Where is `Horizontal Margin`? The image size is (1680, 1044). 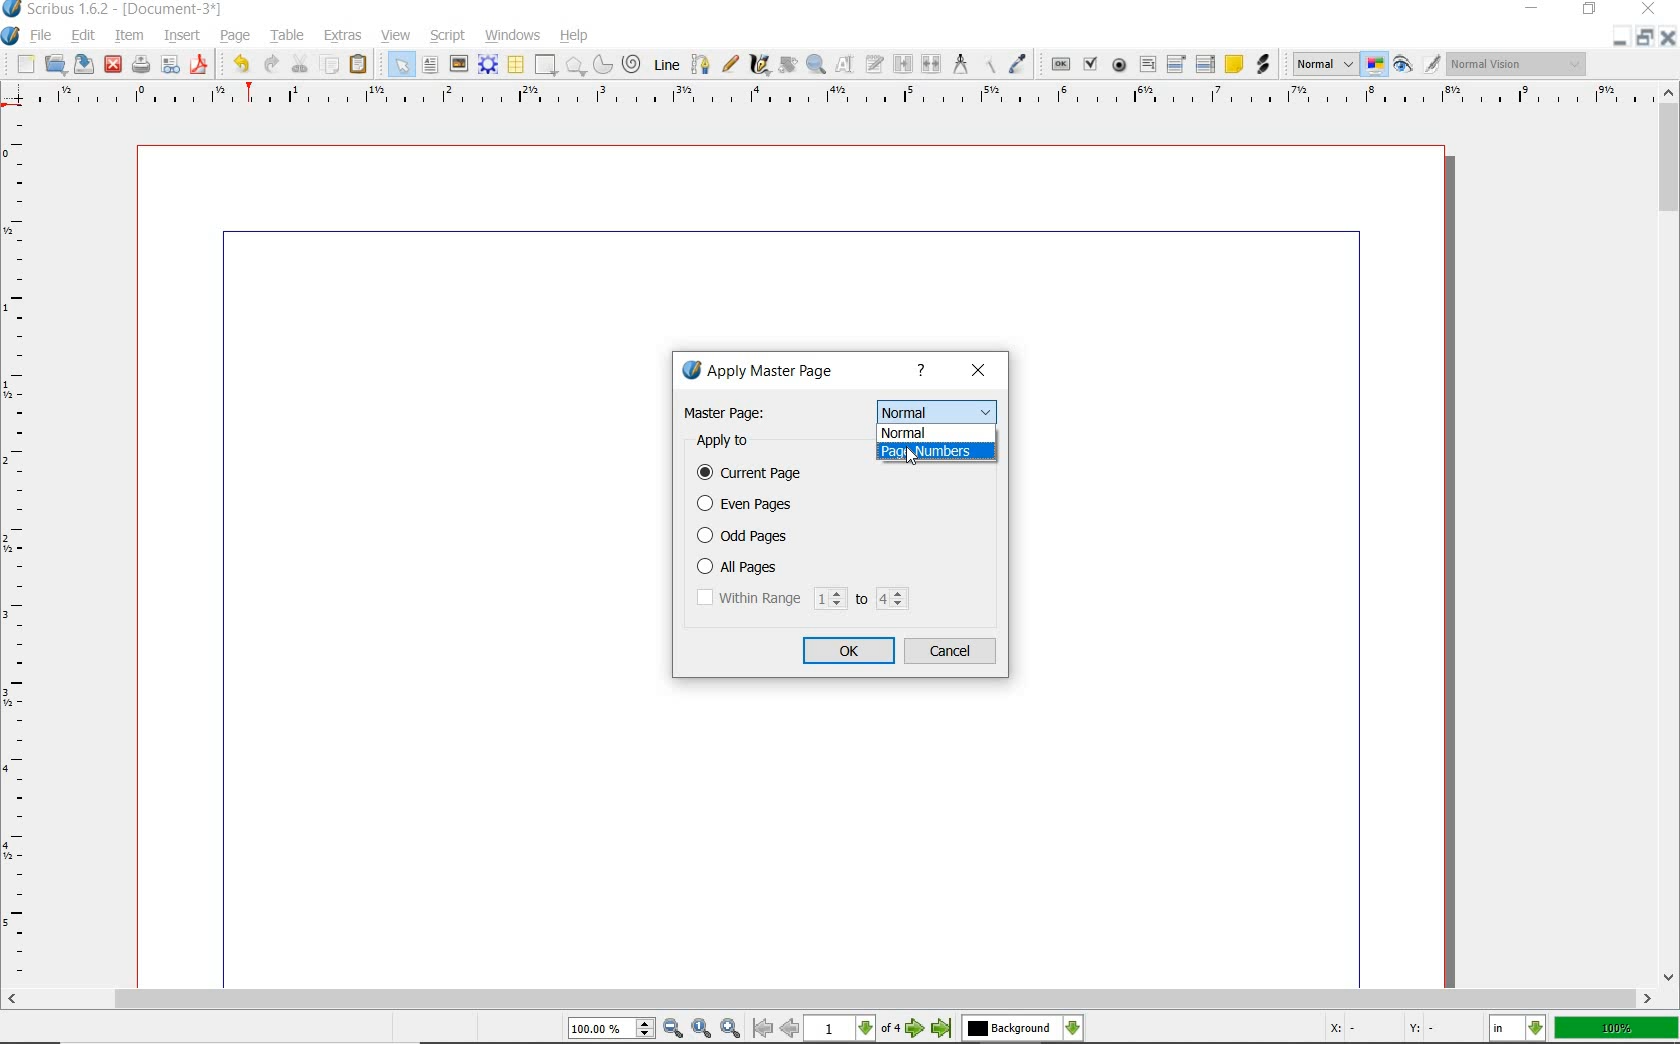
Horizontal Margin is located at coordinates (842, 97).